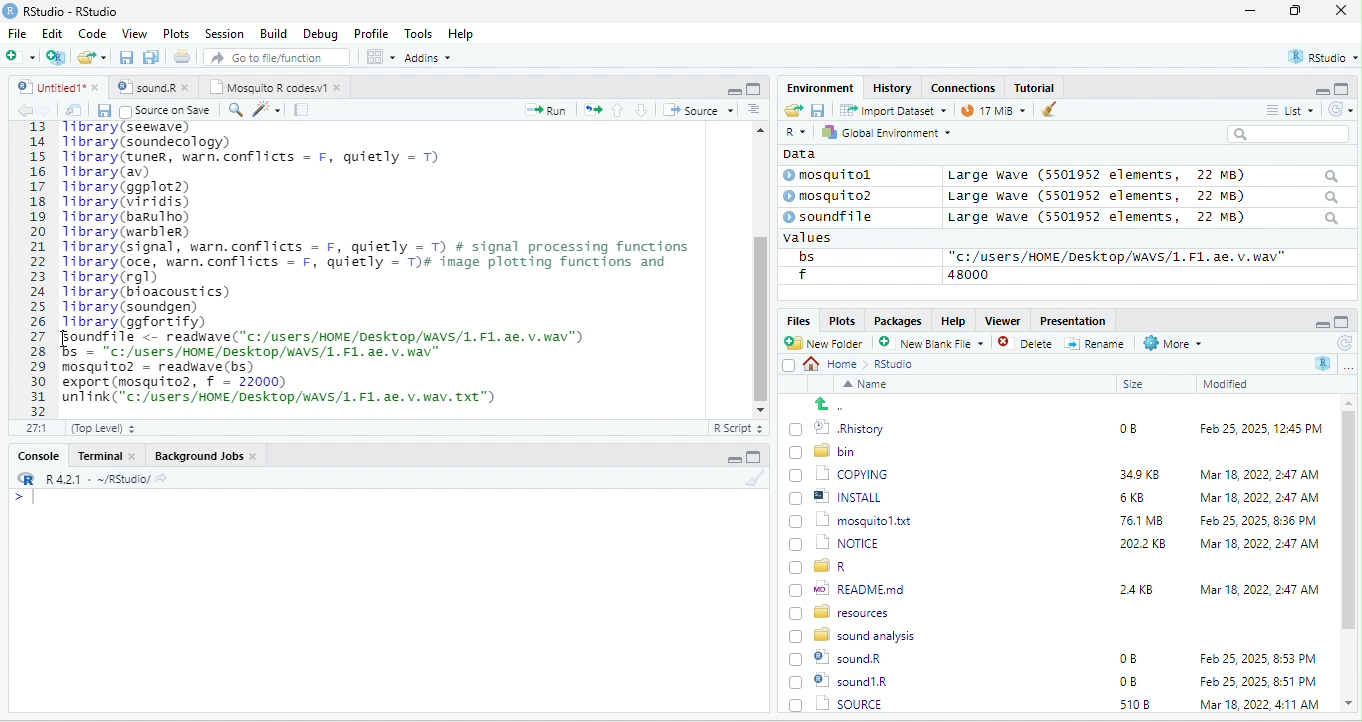 The height and width of the screenshot is (722, 1362). I want to click on new project, so click(57, 57).